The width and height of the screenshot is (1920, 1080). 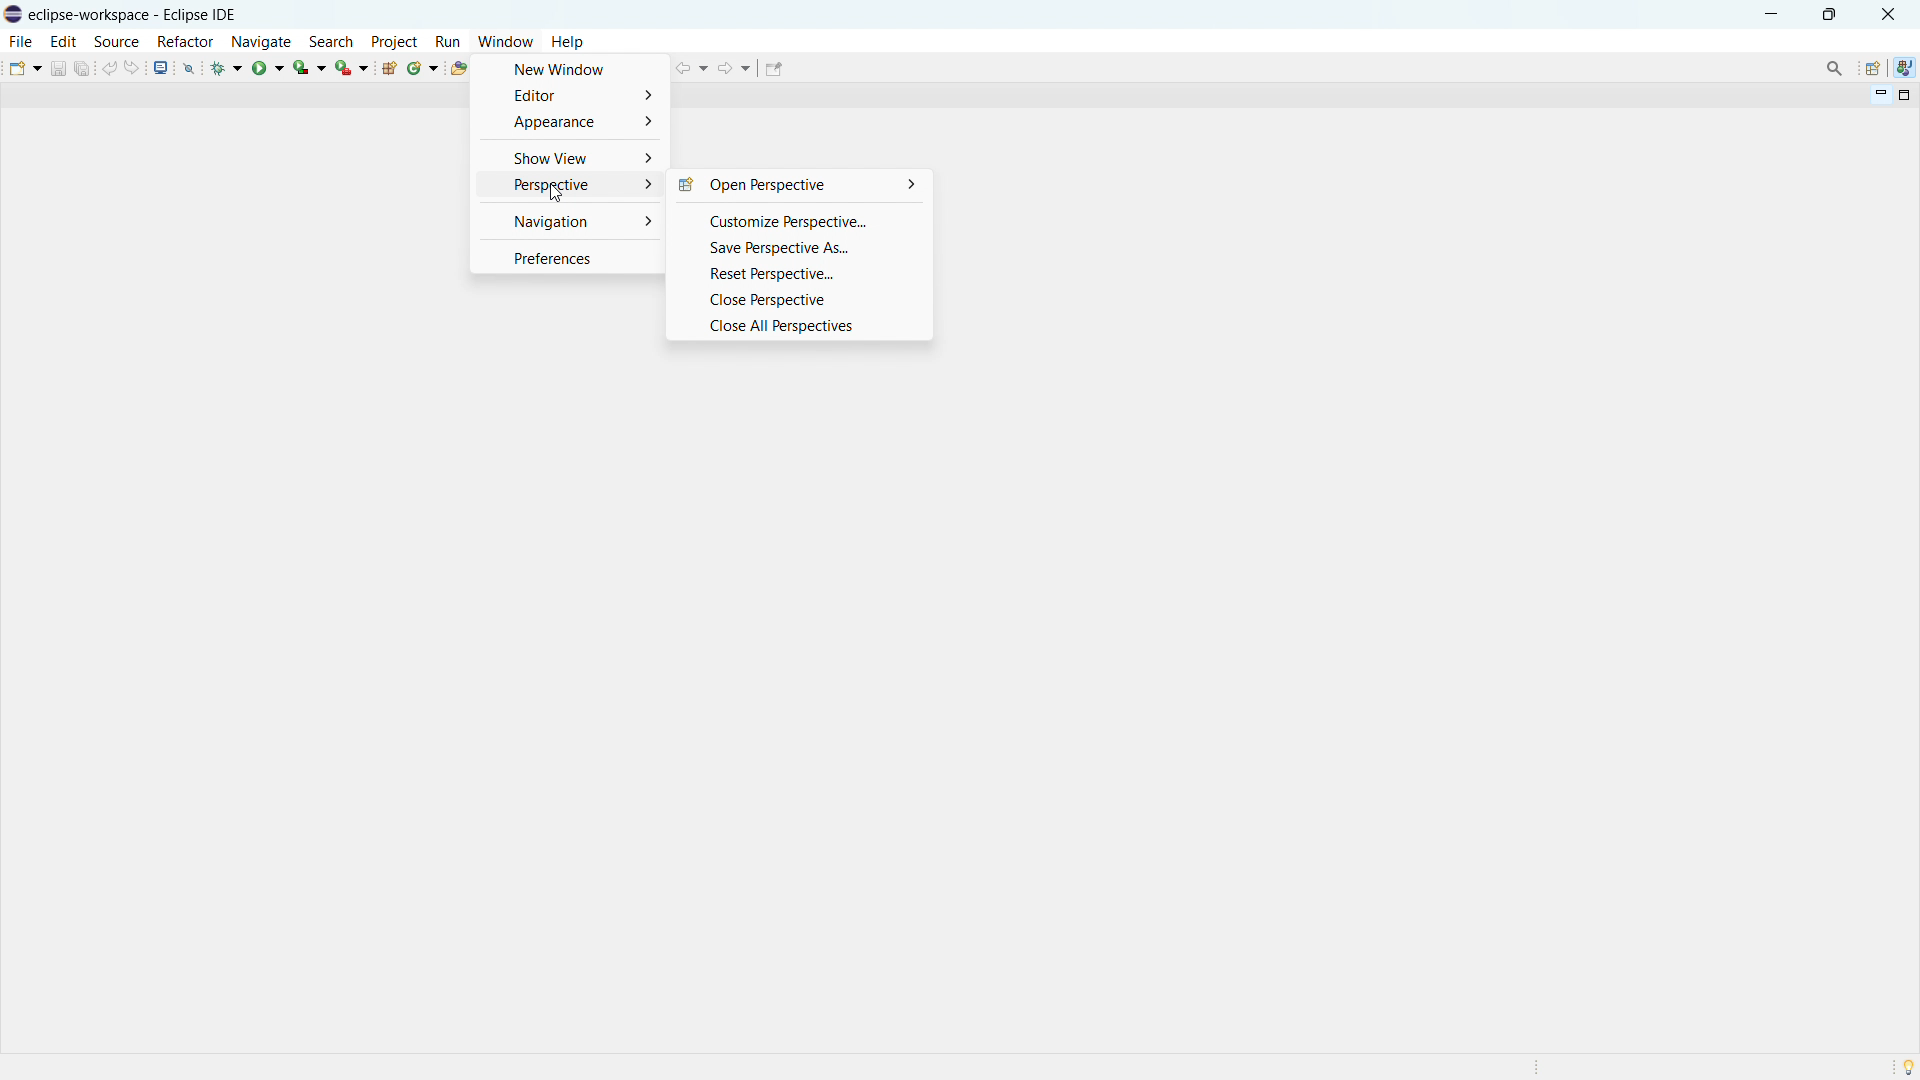 What do you see at coordinates (395, 41) in the screenshot?
I see `project` at bounding box center [395, 41].